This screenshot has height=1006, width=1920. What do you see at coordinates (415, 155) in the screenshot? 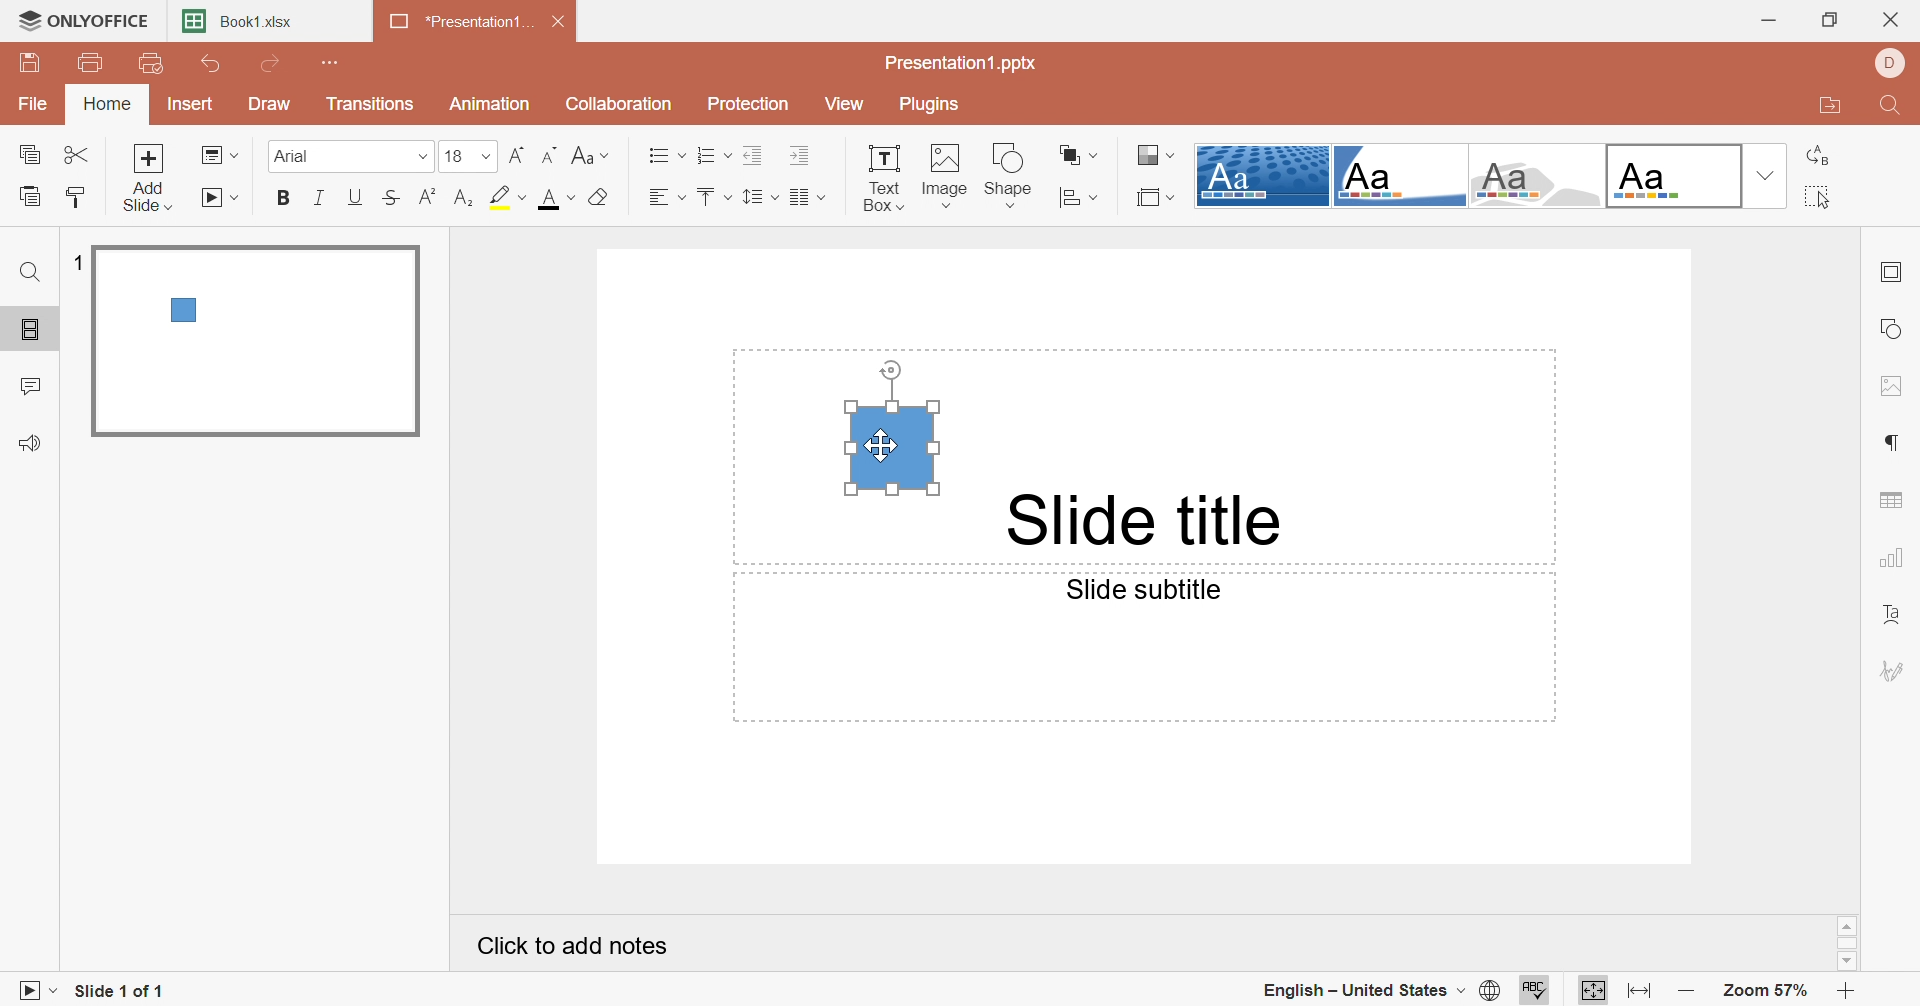
I see `Drop down` at bounding box center [415, 155].